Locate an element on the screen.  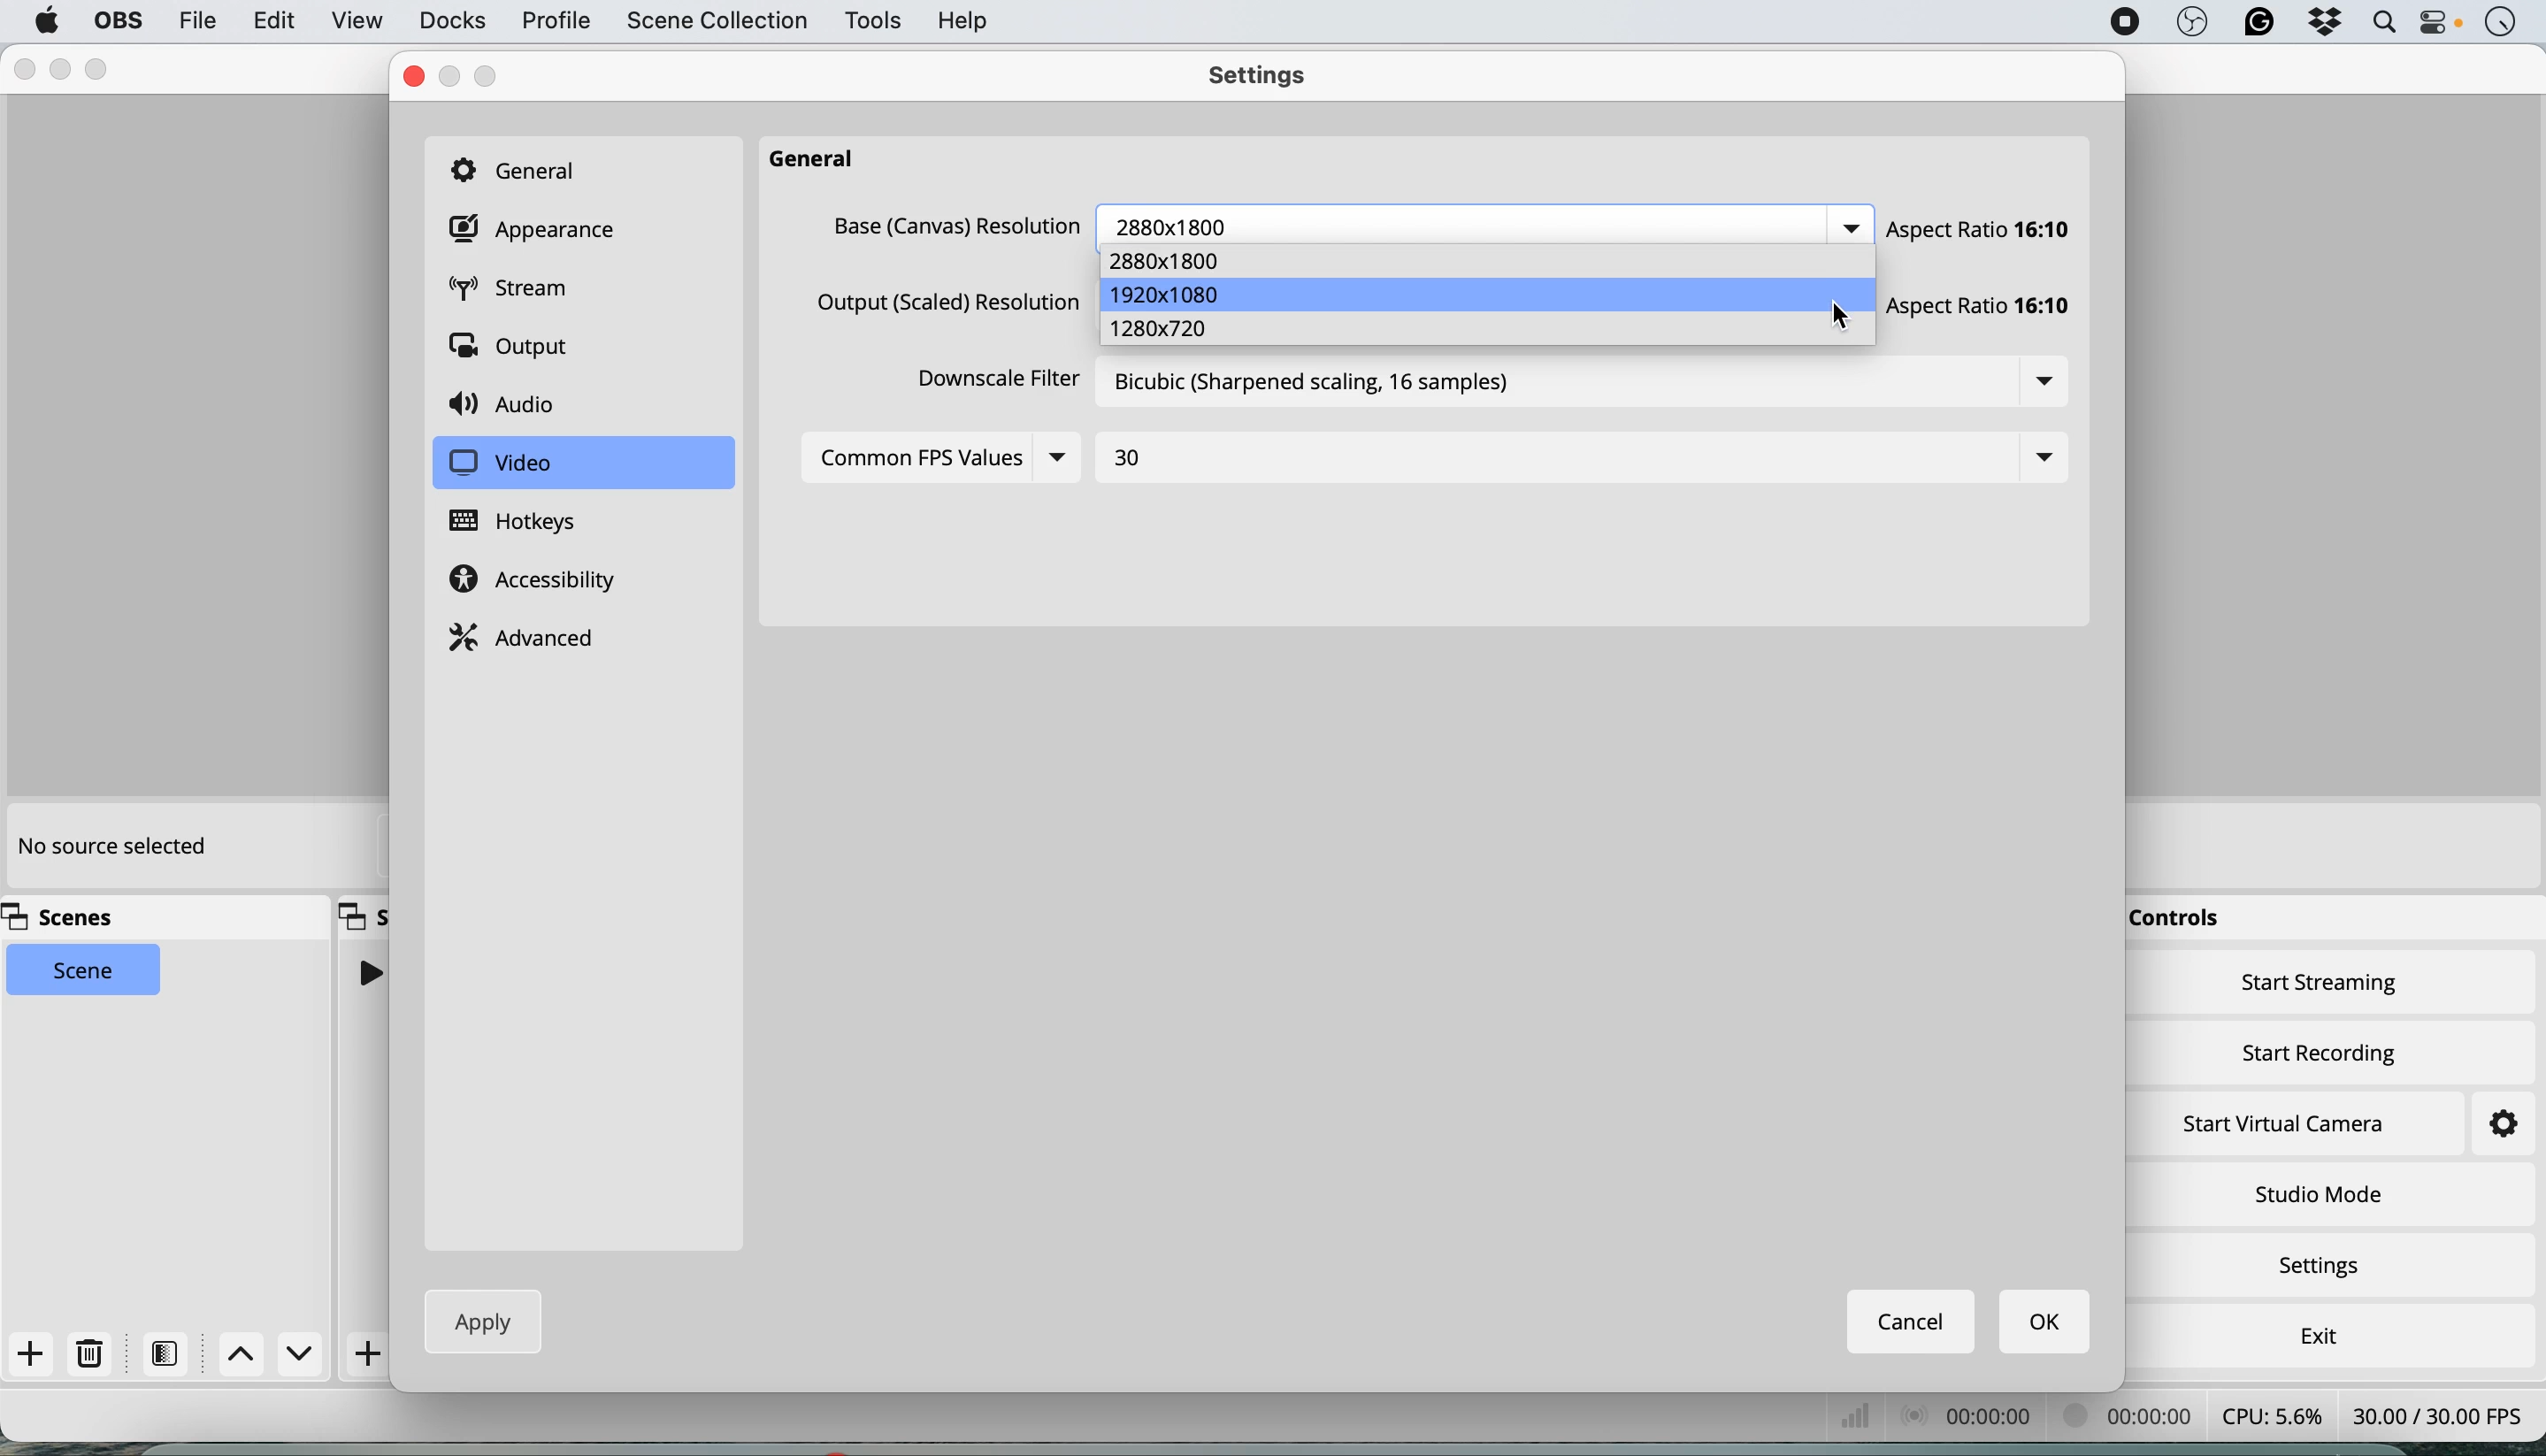
advanced is located at coordinates (527, 635).